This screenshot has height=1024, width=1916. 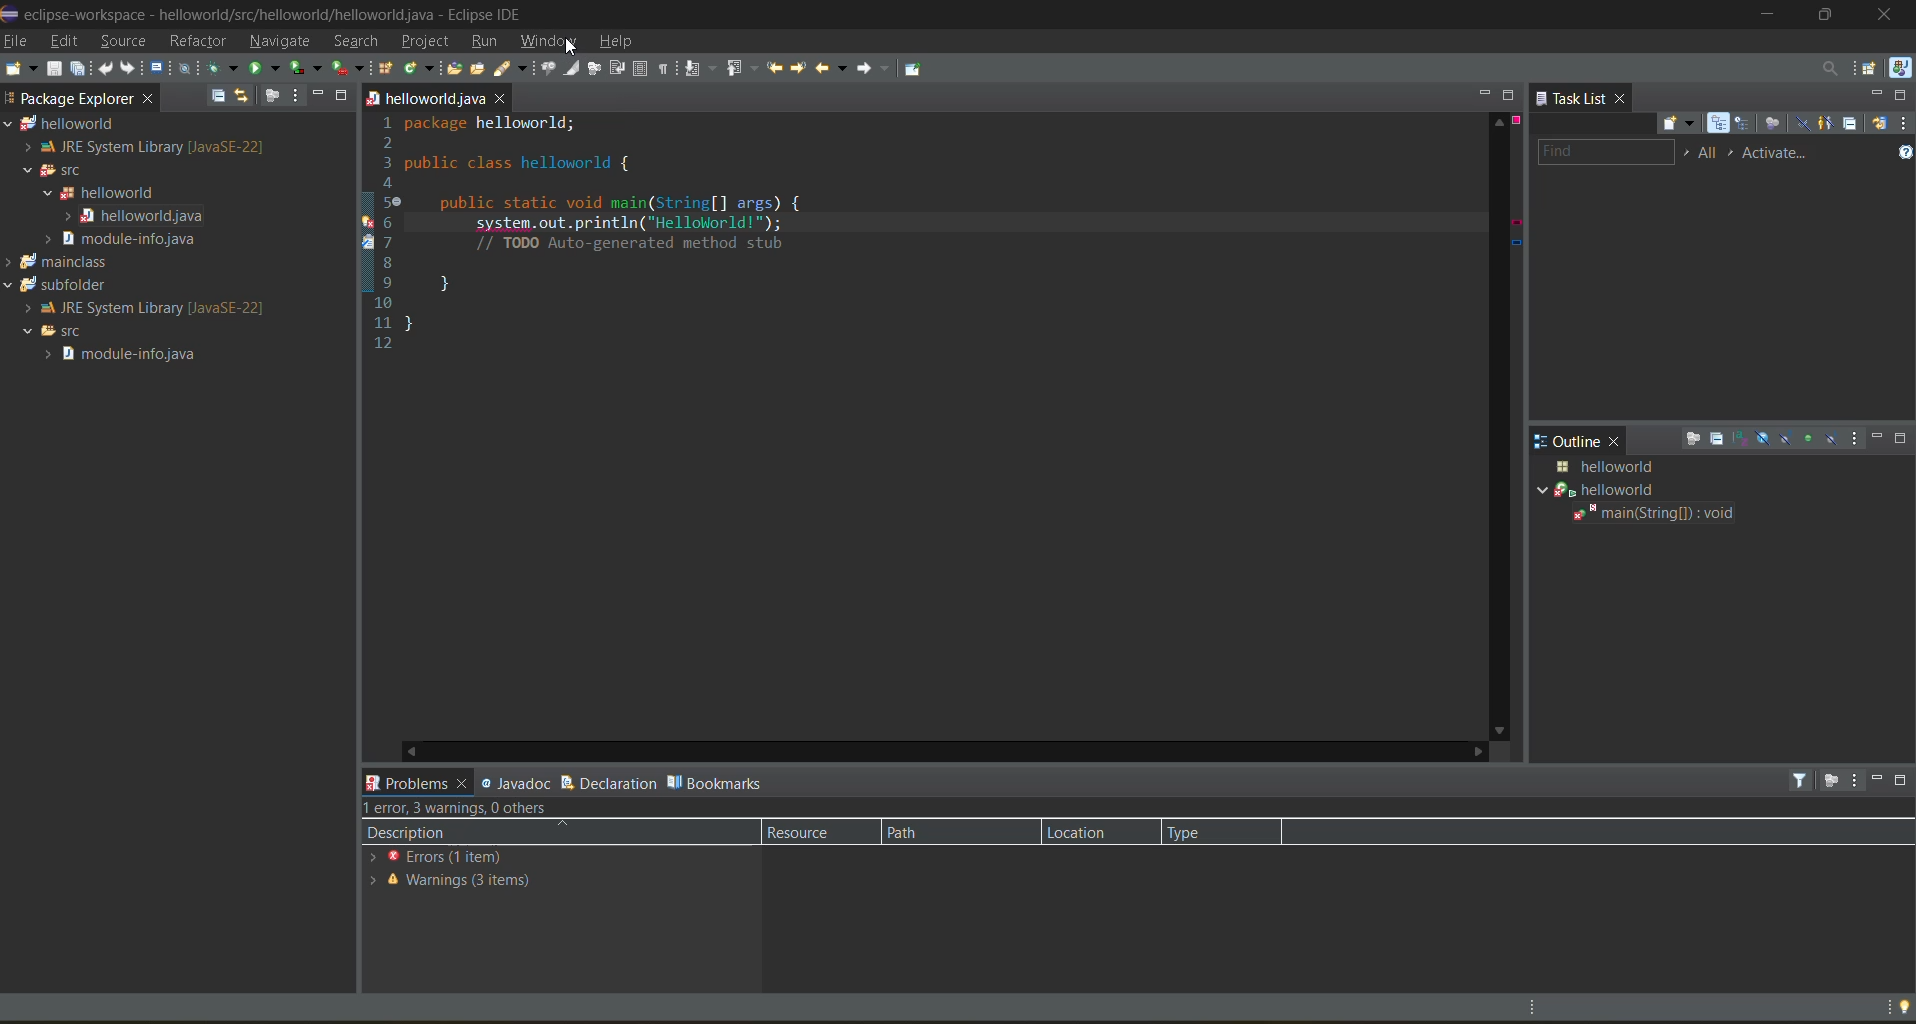 What do you see at coordinates (516, 782) in the screenshot?
I see `javadoc` at bounding box center [516, 782].